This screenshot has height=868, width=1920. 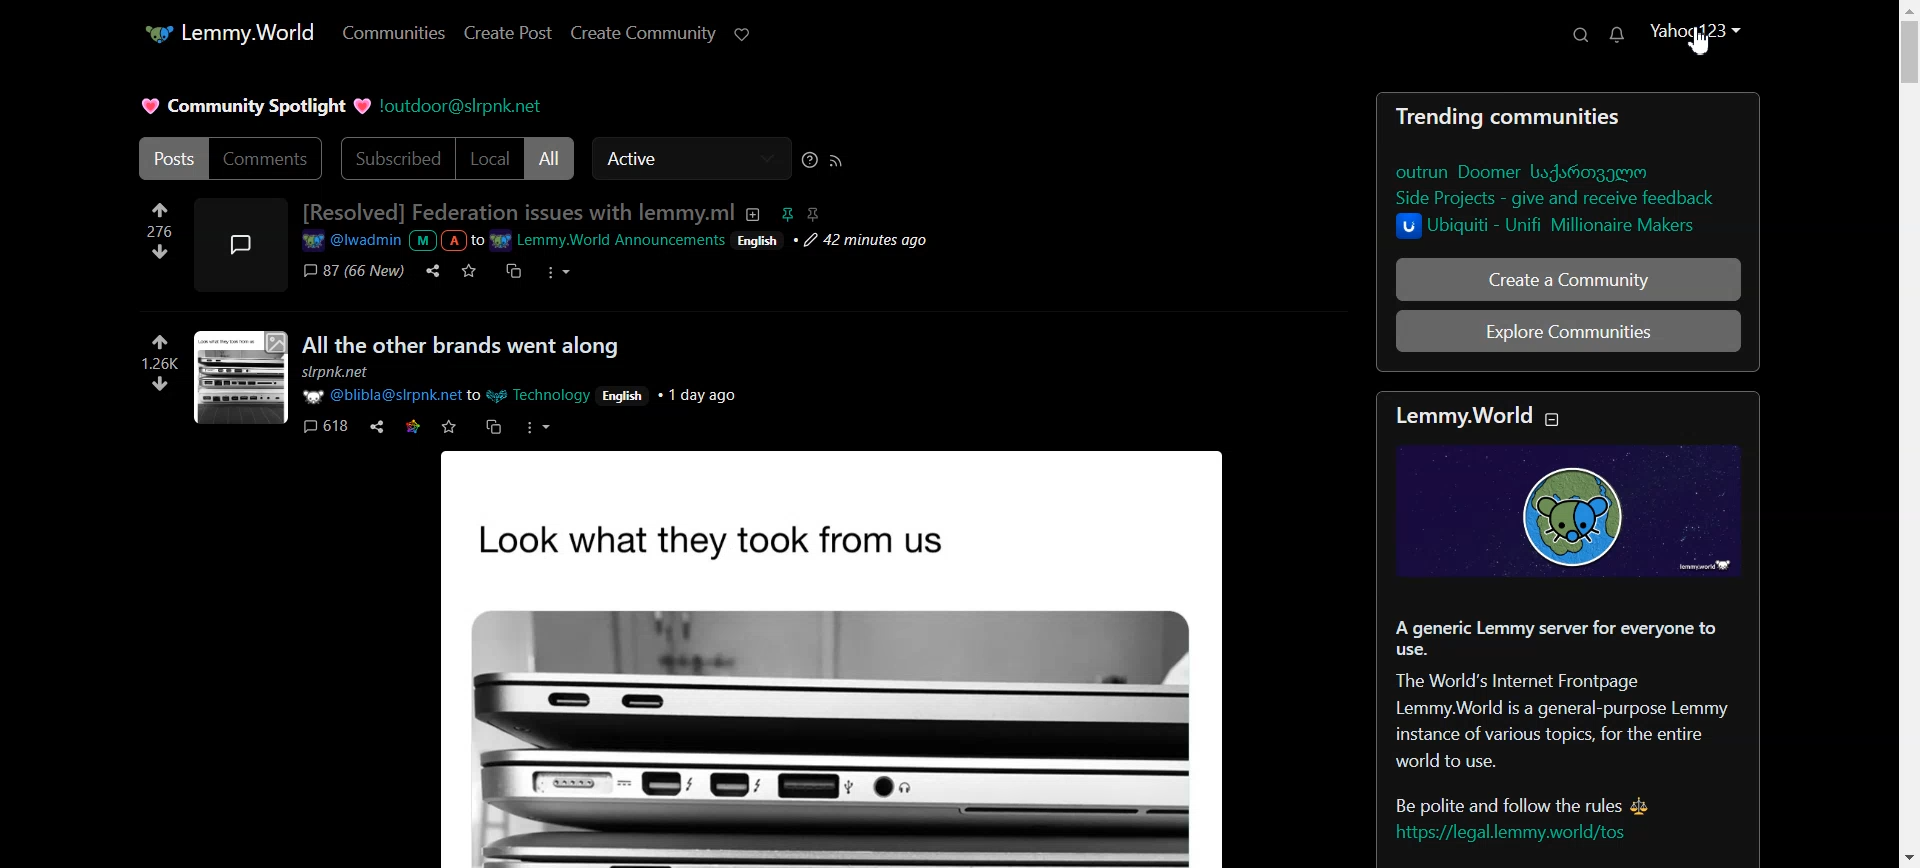 I want to click on Upvote, so click(x=157, y=218).